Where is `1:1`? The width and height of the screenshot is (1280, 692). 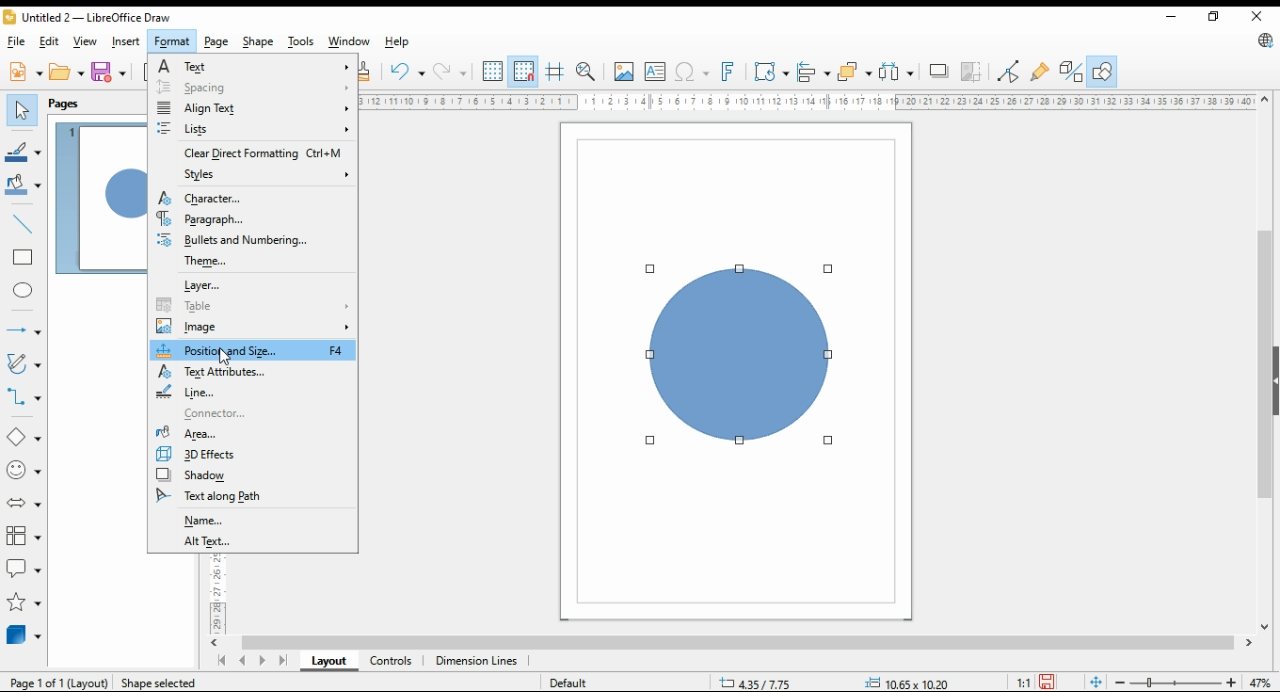
1:1 is located at coordinates (1023, 681).